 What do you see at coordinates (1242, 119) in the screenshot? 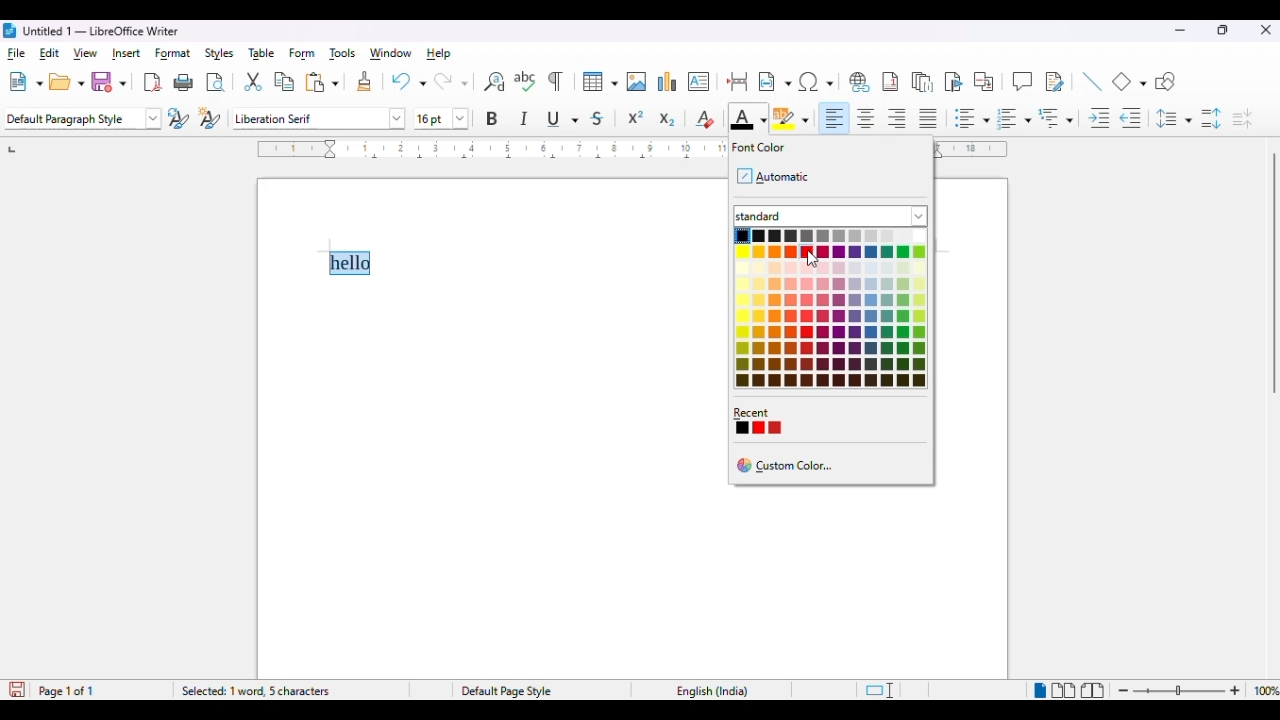
I see `decrease paragraph spacing` at bounding box center [1242, 119].